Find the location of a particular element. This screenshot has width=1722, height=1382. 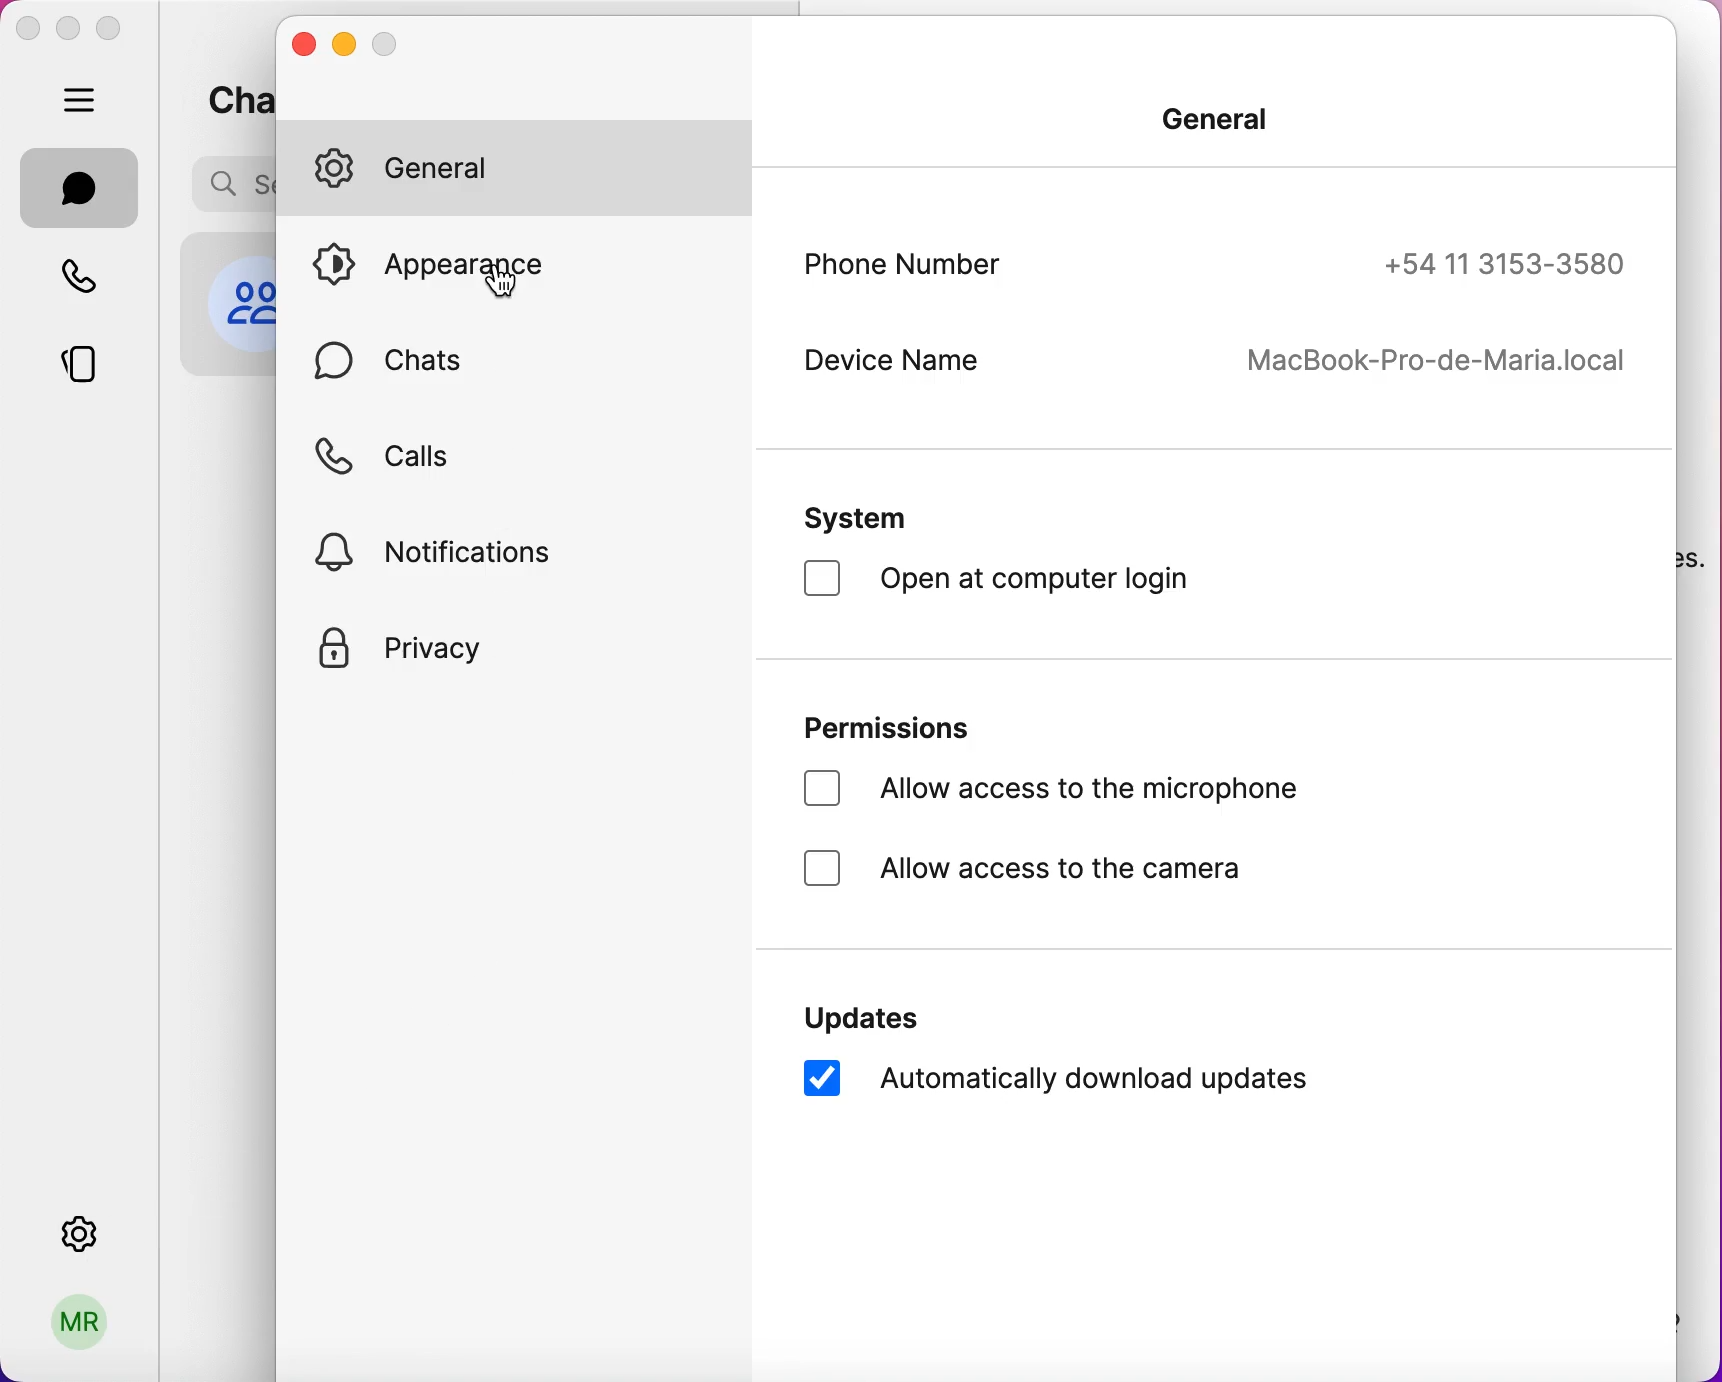

appearance is located at coordinates (467, 269).